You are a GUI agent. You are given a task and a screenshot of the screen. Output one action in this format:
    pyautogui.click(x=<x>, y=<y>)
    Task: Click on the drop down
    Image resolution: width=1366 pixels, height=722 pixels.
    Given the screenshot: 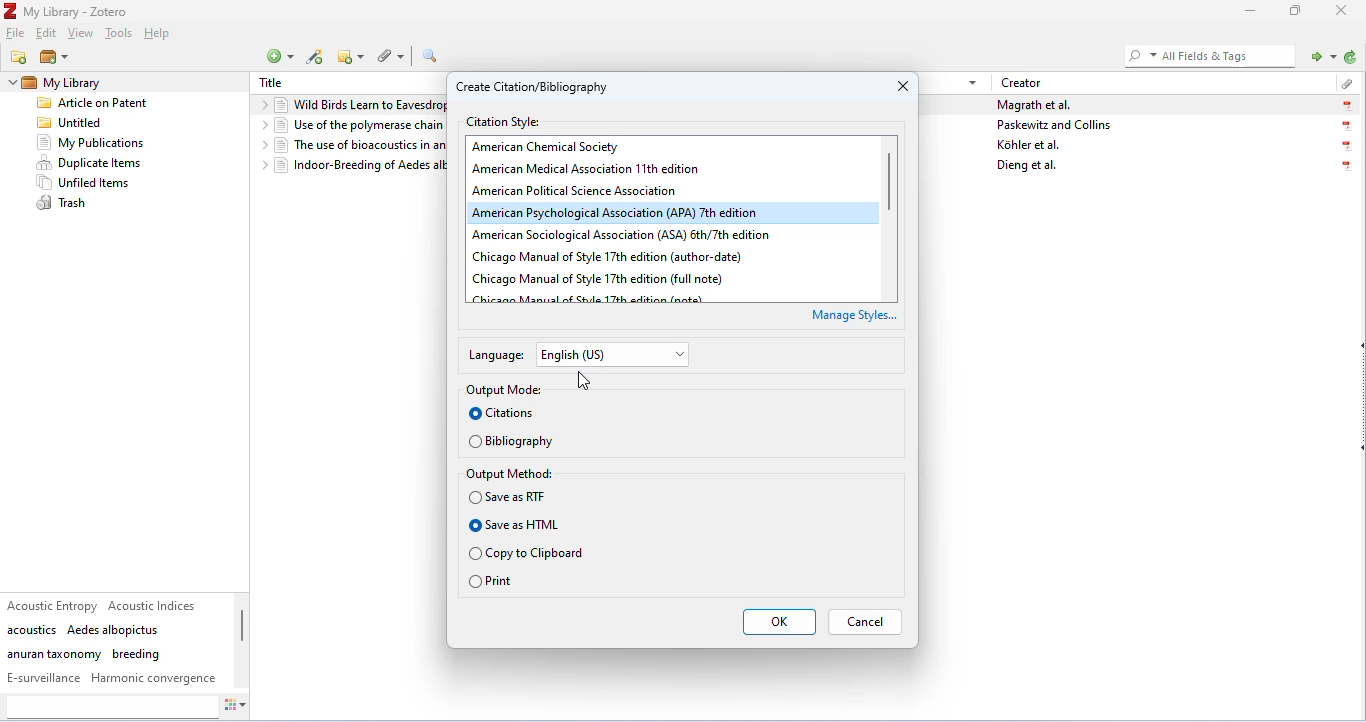 What is the action you would take?
    pyautogui.click(x=260, y=166)
    